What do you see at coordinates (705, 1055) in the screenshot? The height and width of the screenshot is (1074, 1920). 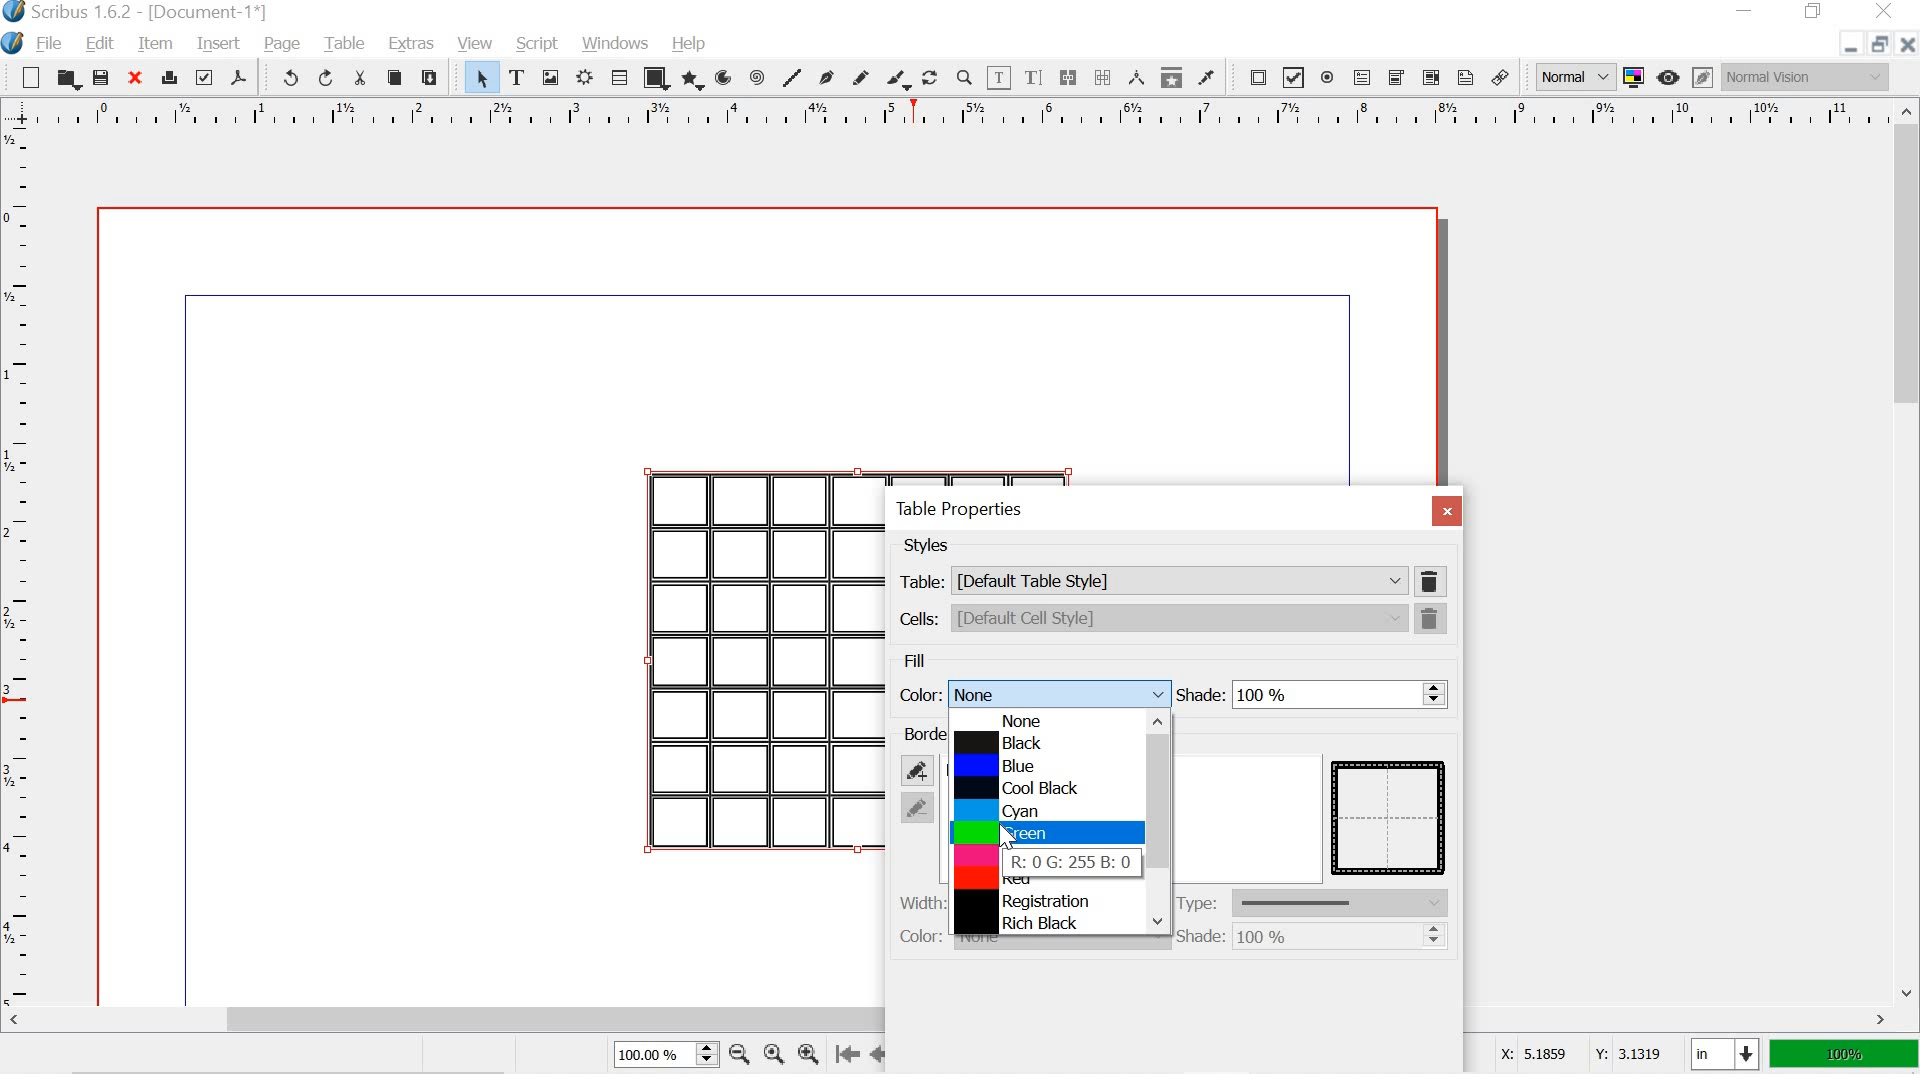 I see `zoom in, zoom out` at bounding box center [705, 1055].